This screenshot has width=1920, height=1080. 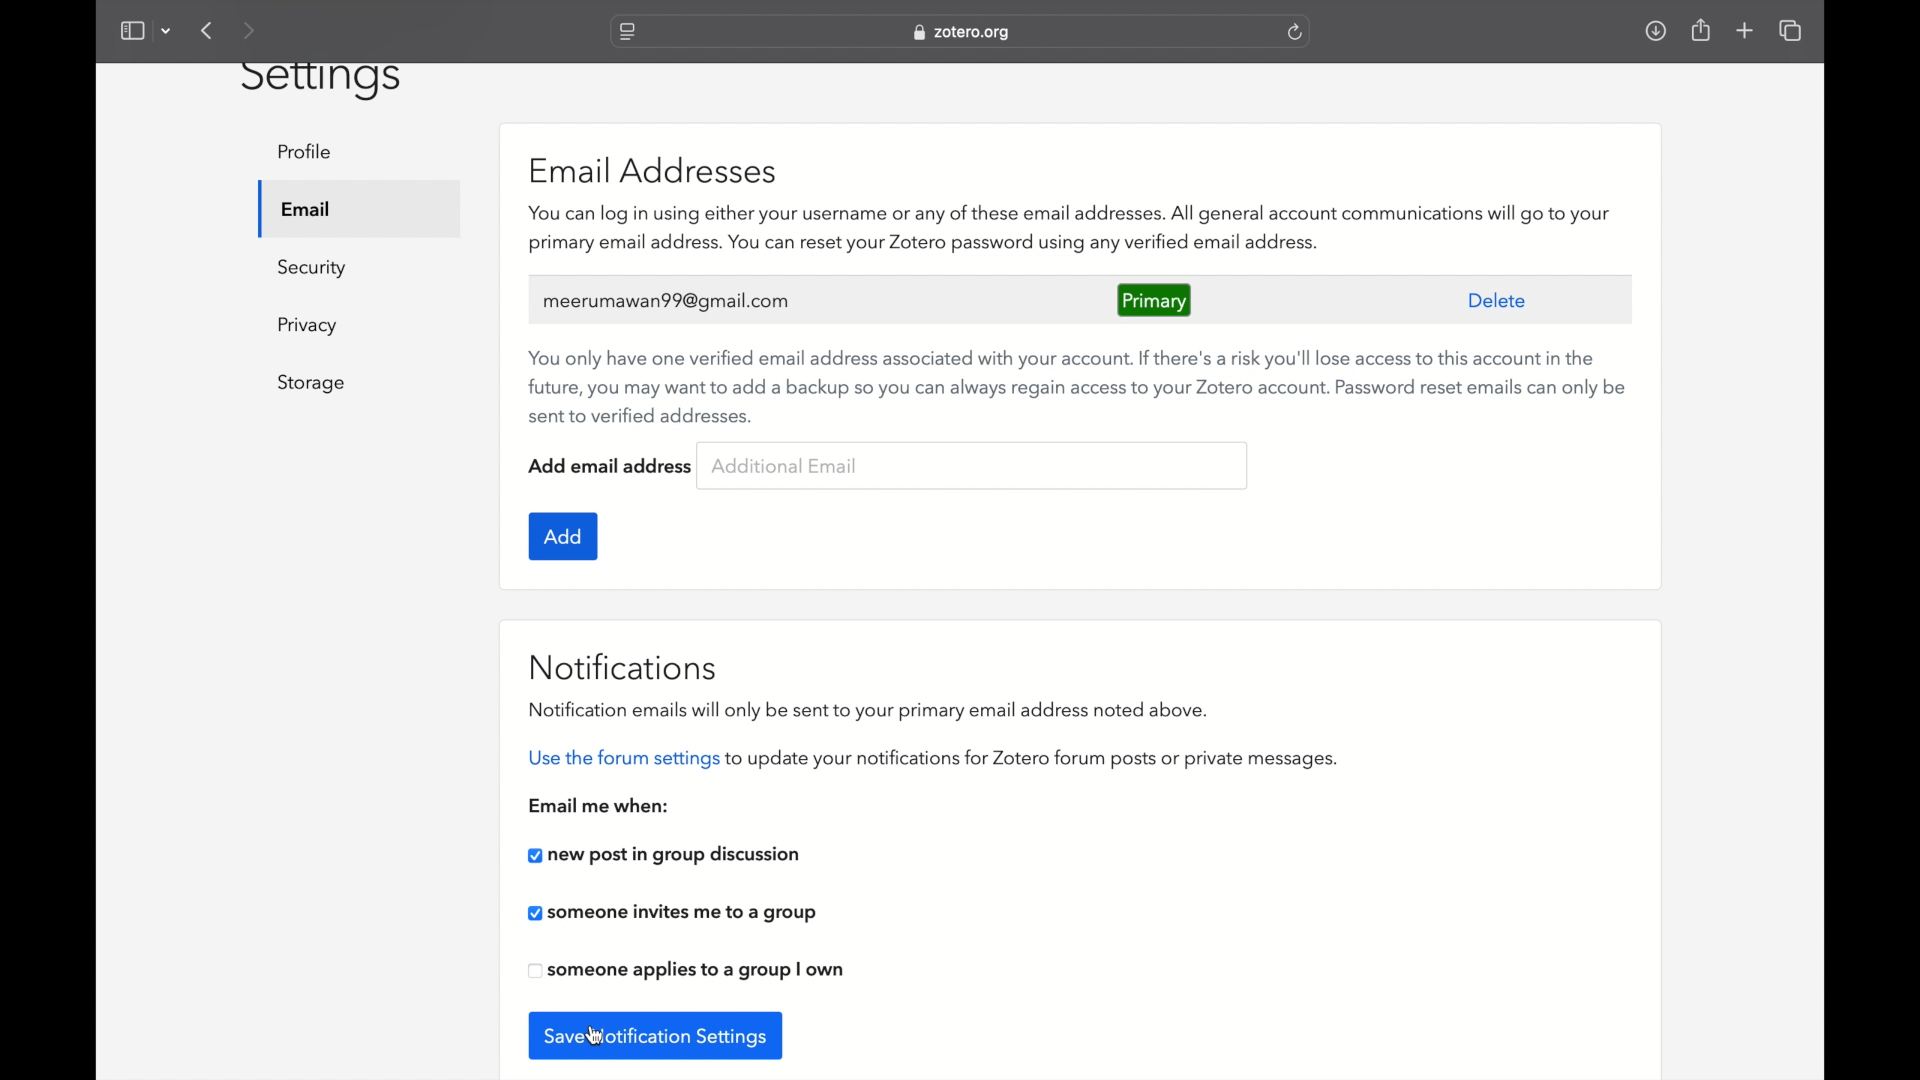 What do you see at coordinates (1745, 30) in the screenshot?
I see `new tab` at bounding box center [1745, 30].